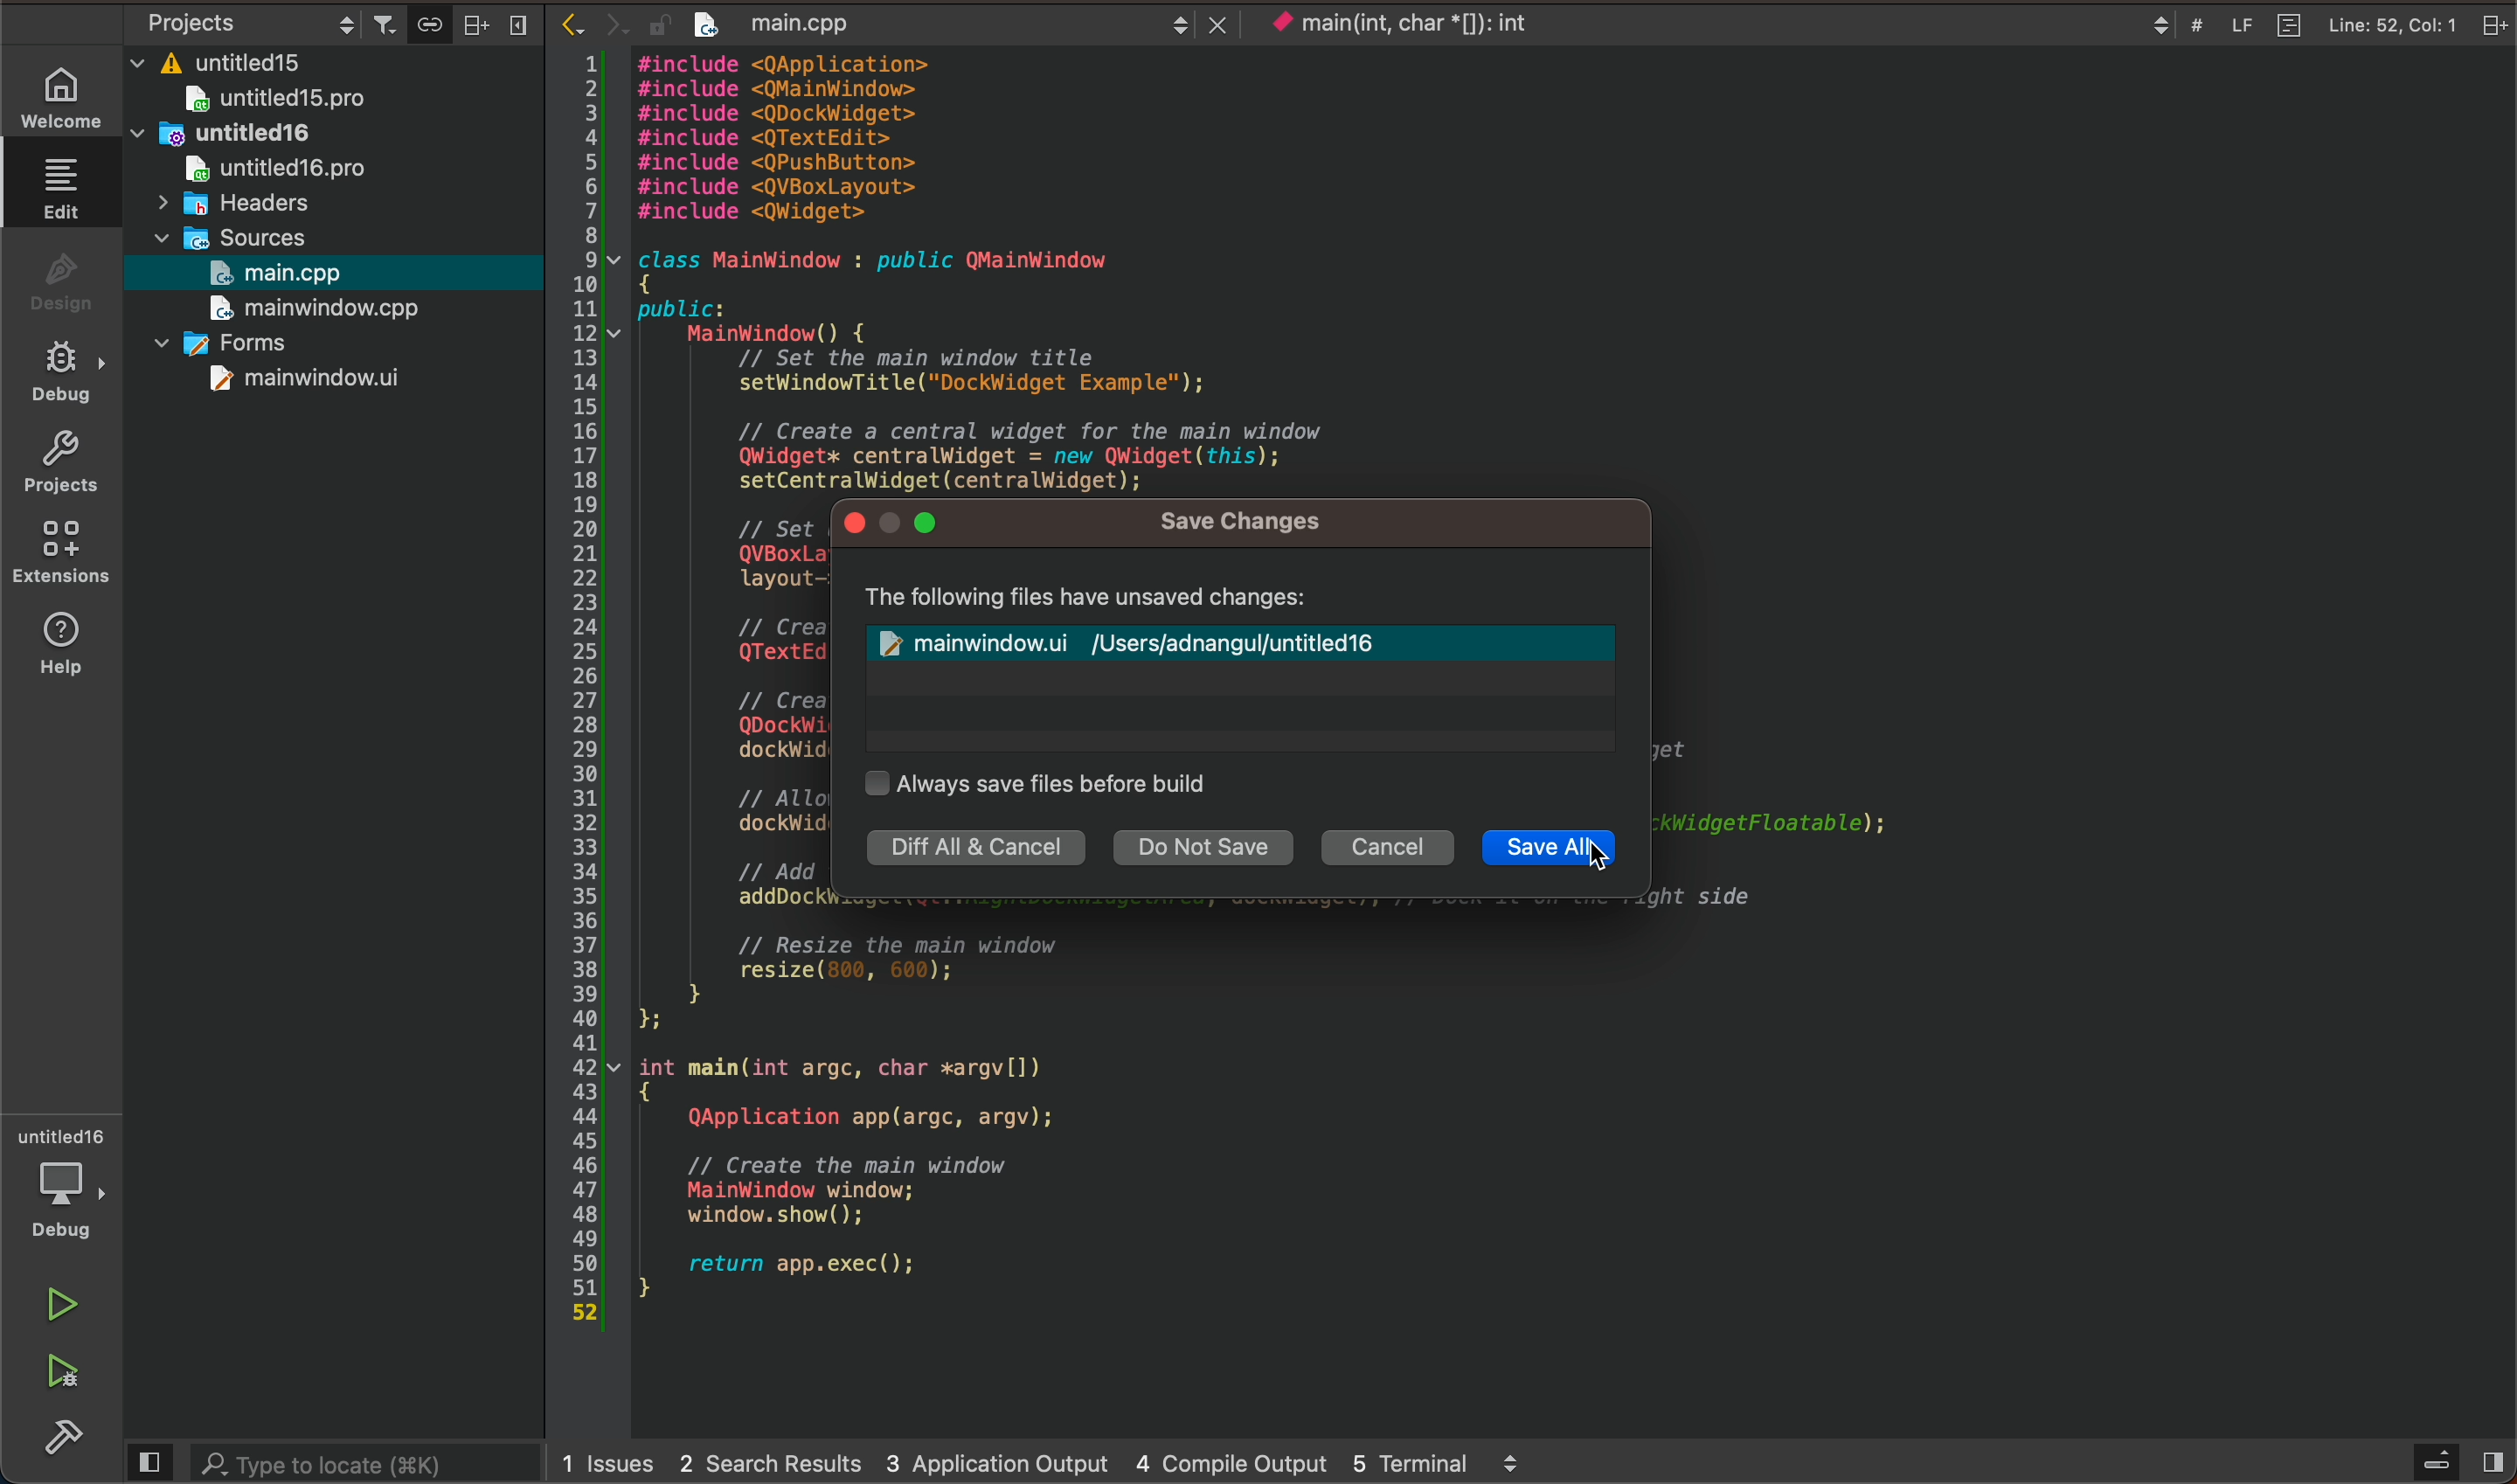  I want to click on sources, so click(249, 233).